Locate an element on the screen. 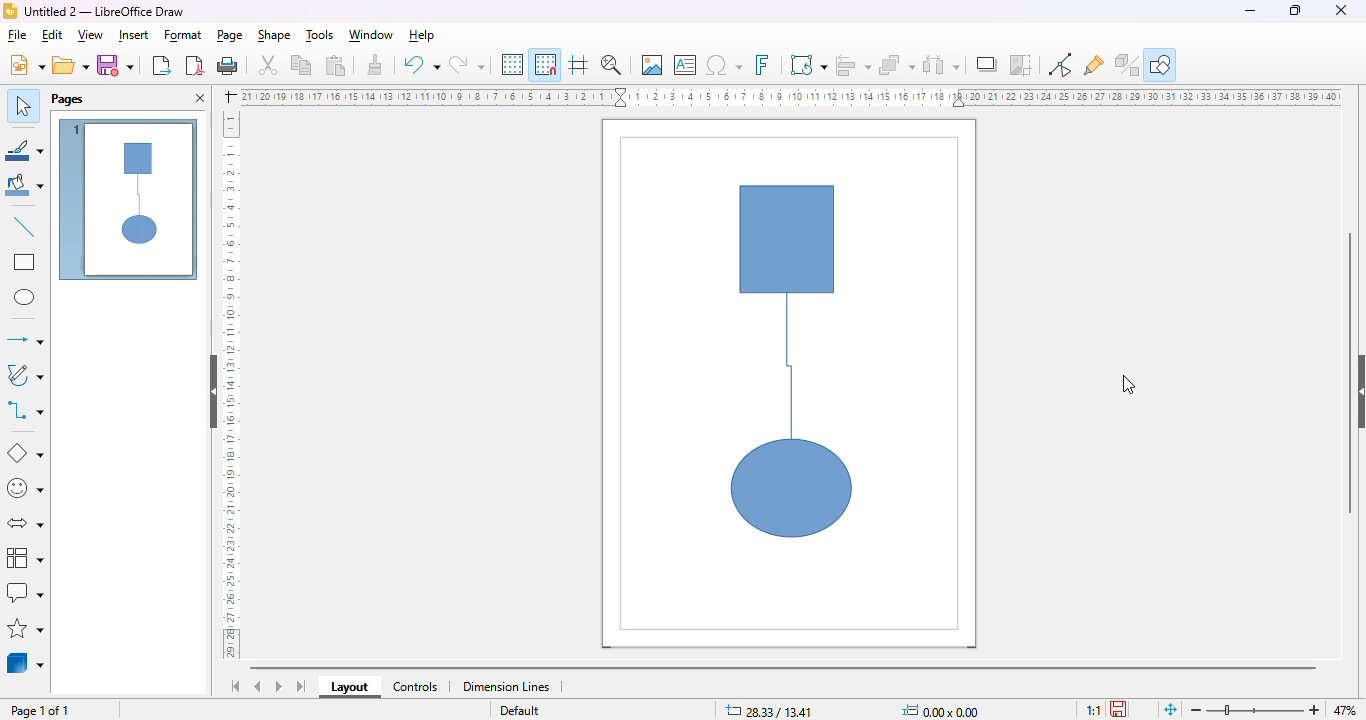  line color is located at coordinates (24, 150).